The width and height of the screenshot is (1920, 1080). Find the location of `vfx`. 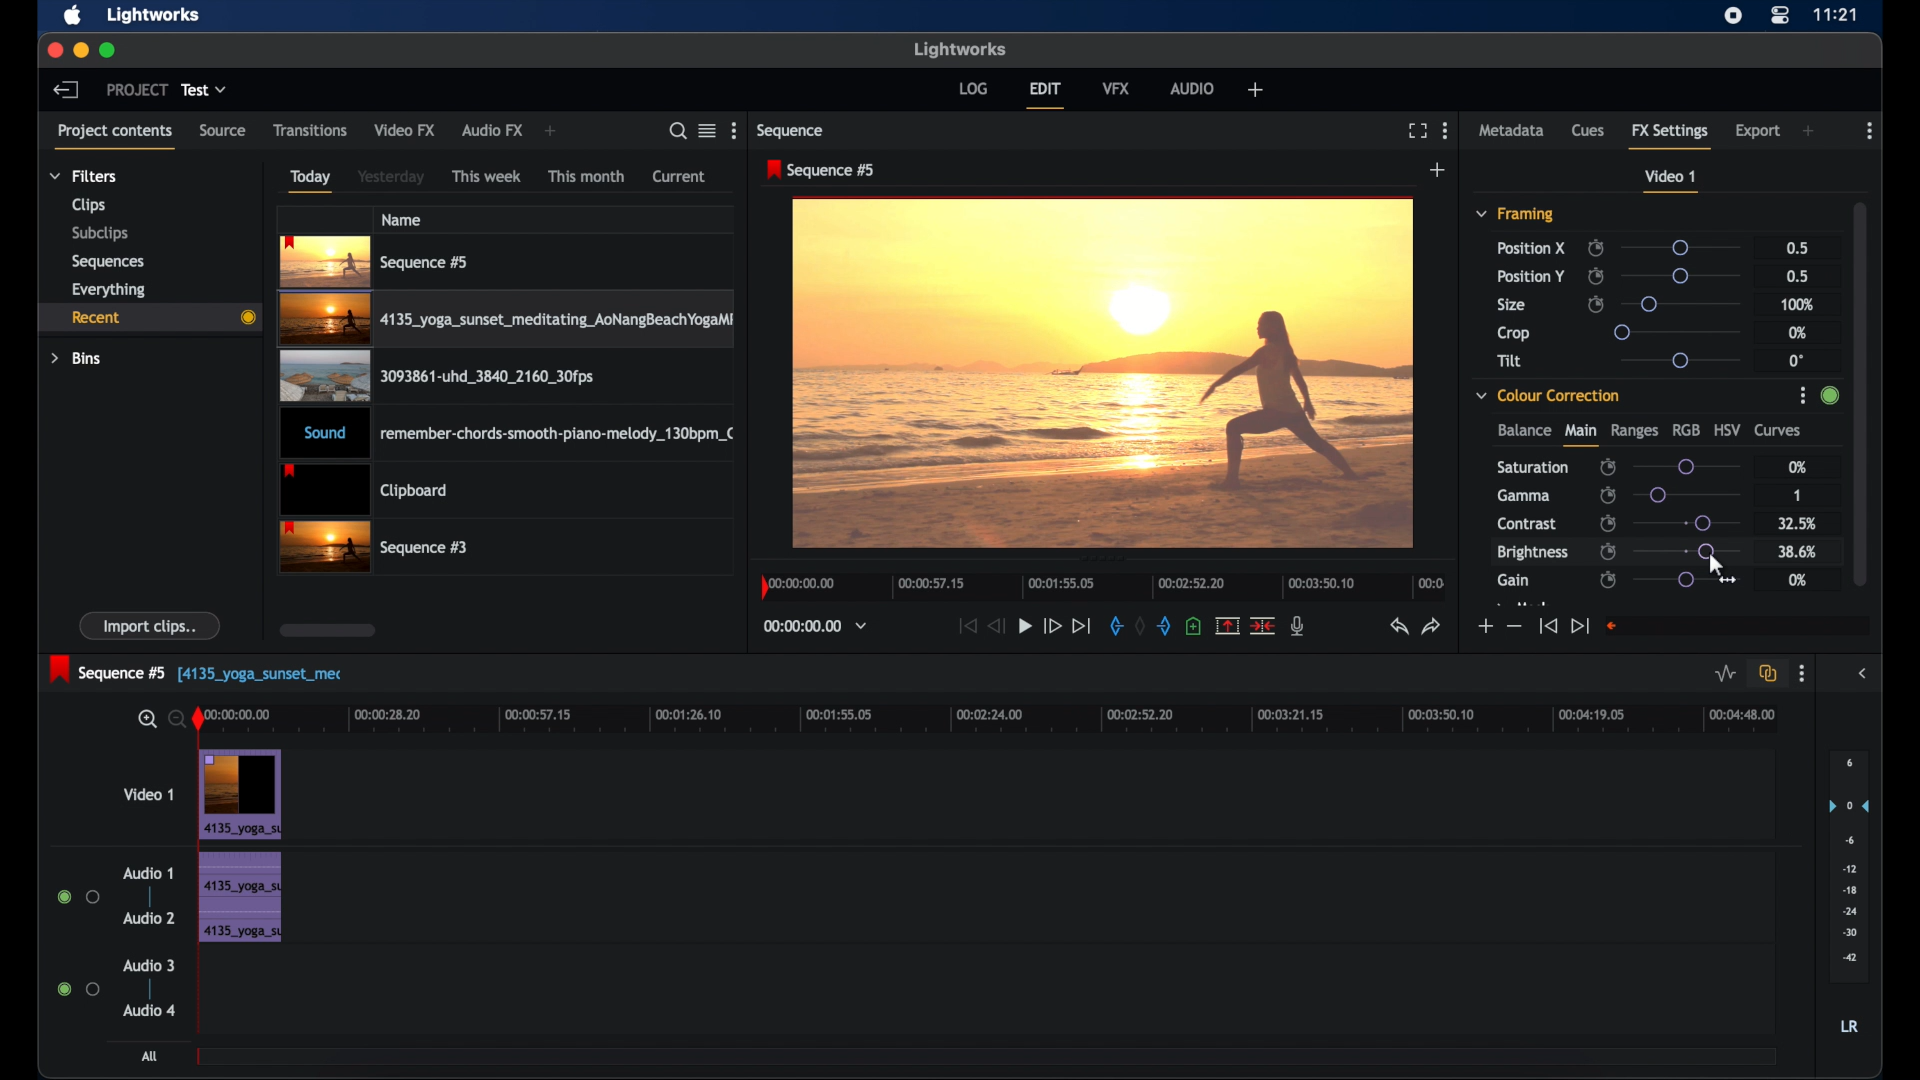

vfx is located at coordinates (1116, 87).